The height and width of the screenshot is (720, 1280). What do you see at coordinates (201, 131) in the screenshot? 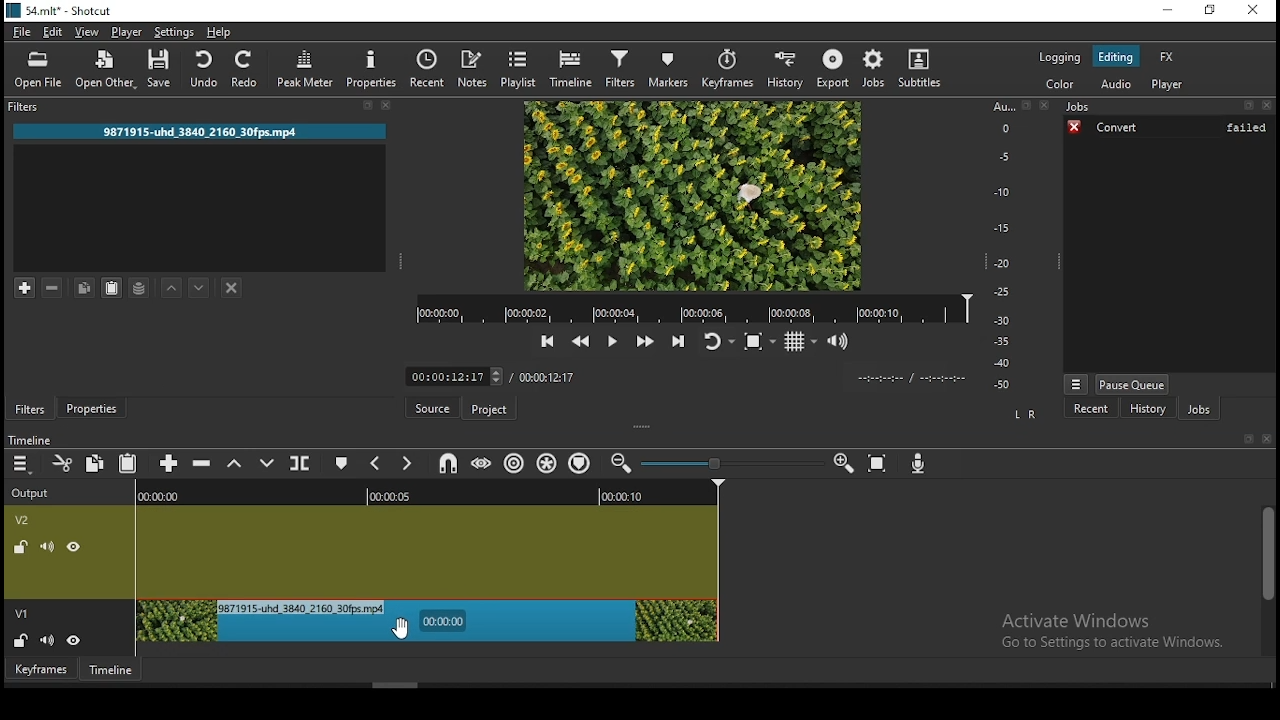
I see `file name` at bounding box center [201, 131].